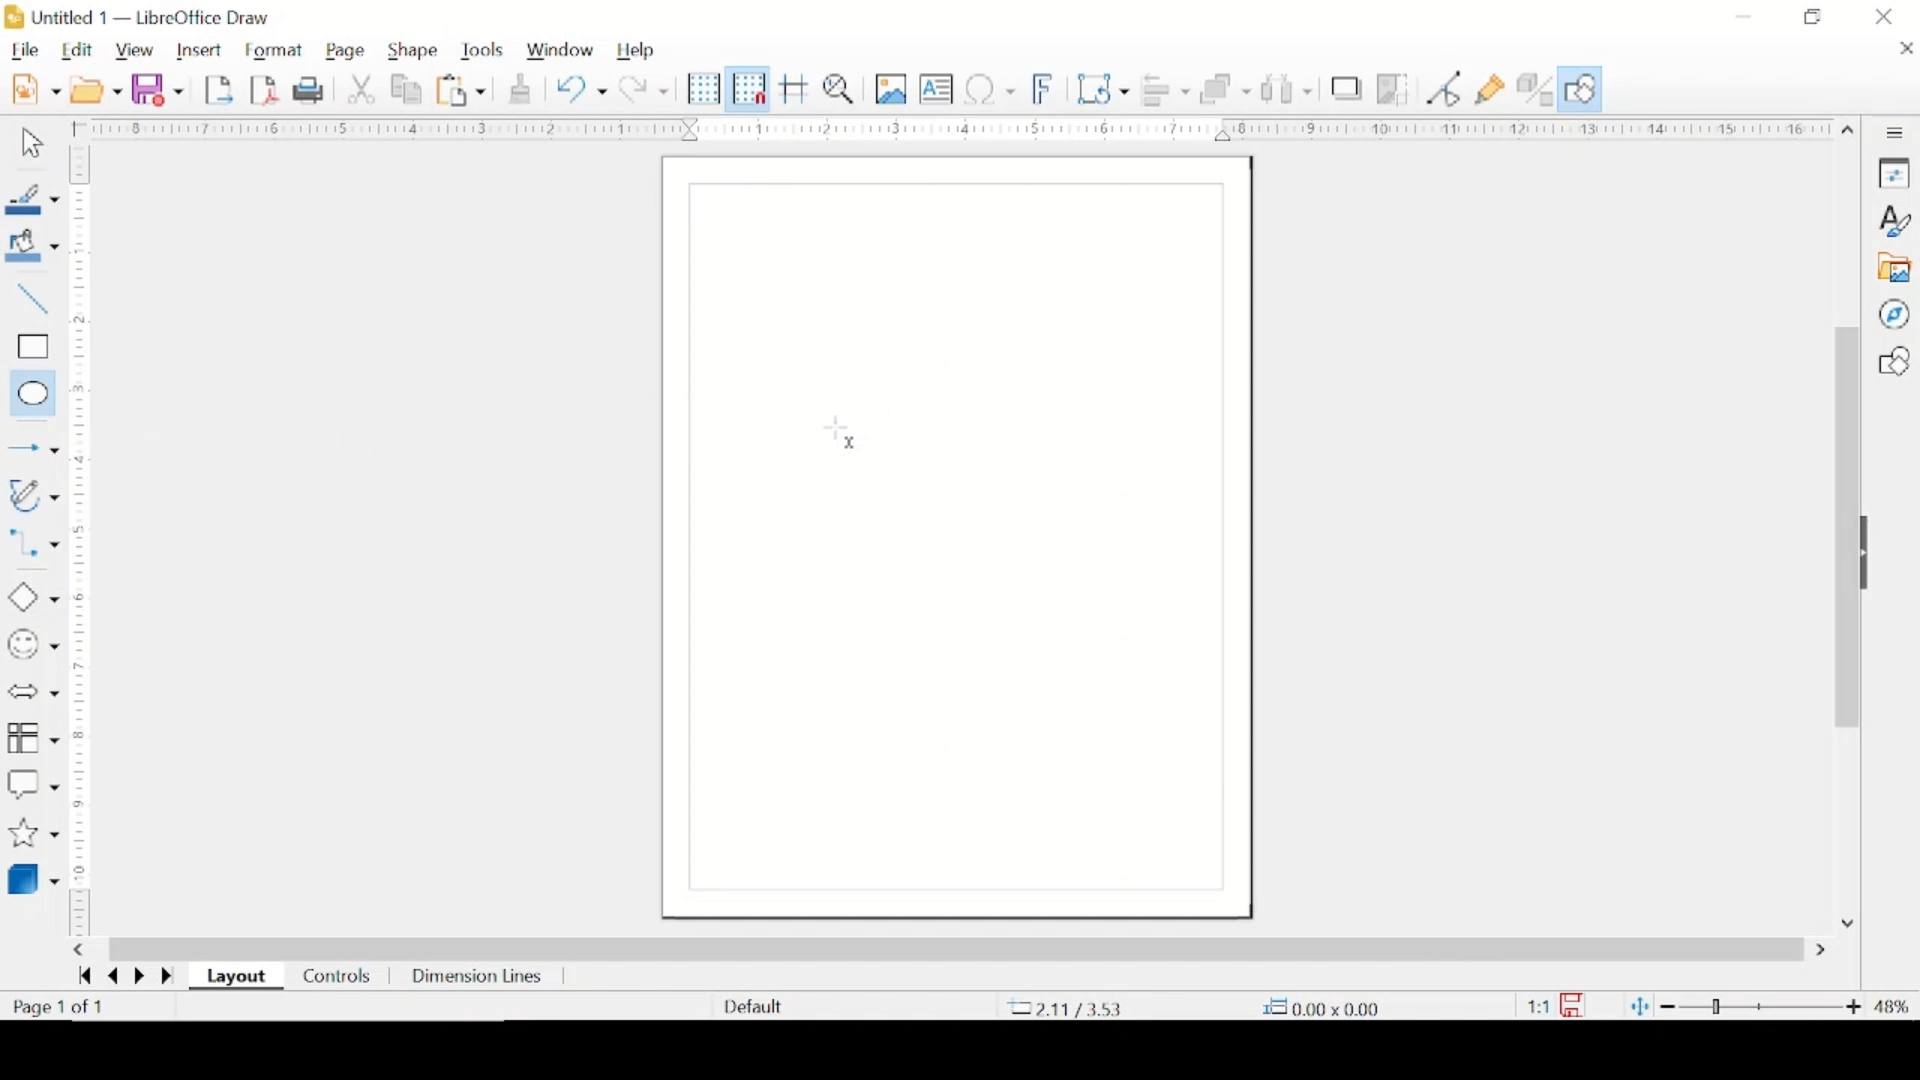 This screenshot has height=1080, width=1920. I want to click on align objects, so click(1167, 91).